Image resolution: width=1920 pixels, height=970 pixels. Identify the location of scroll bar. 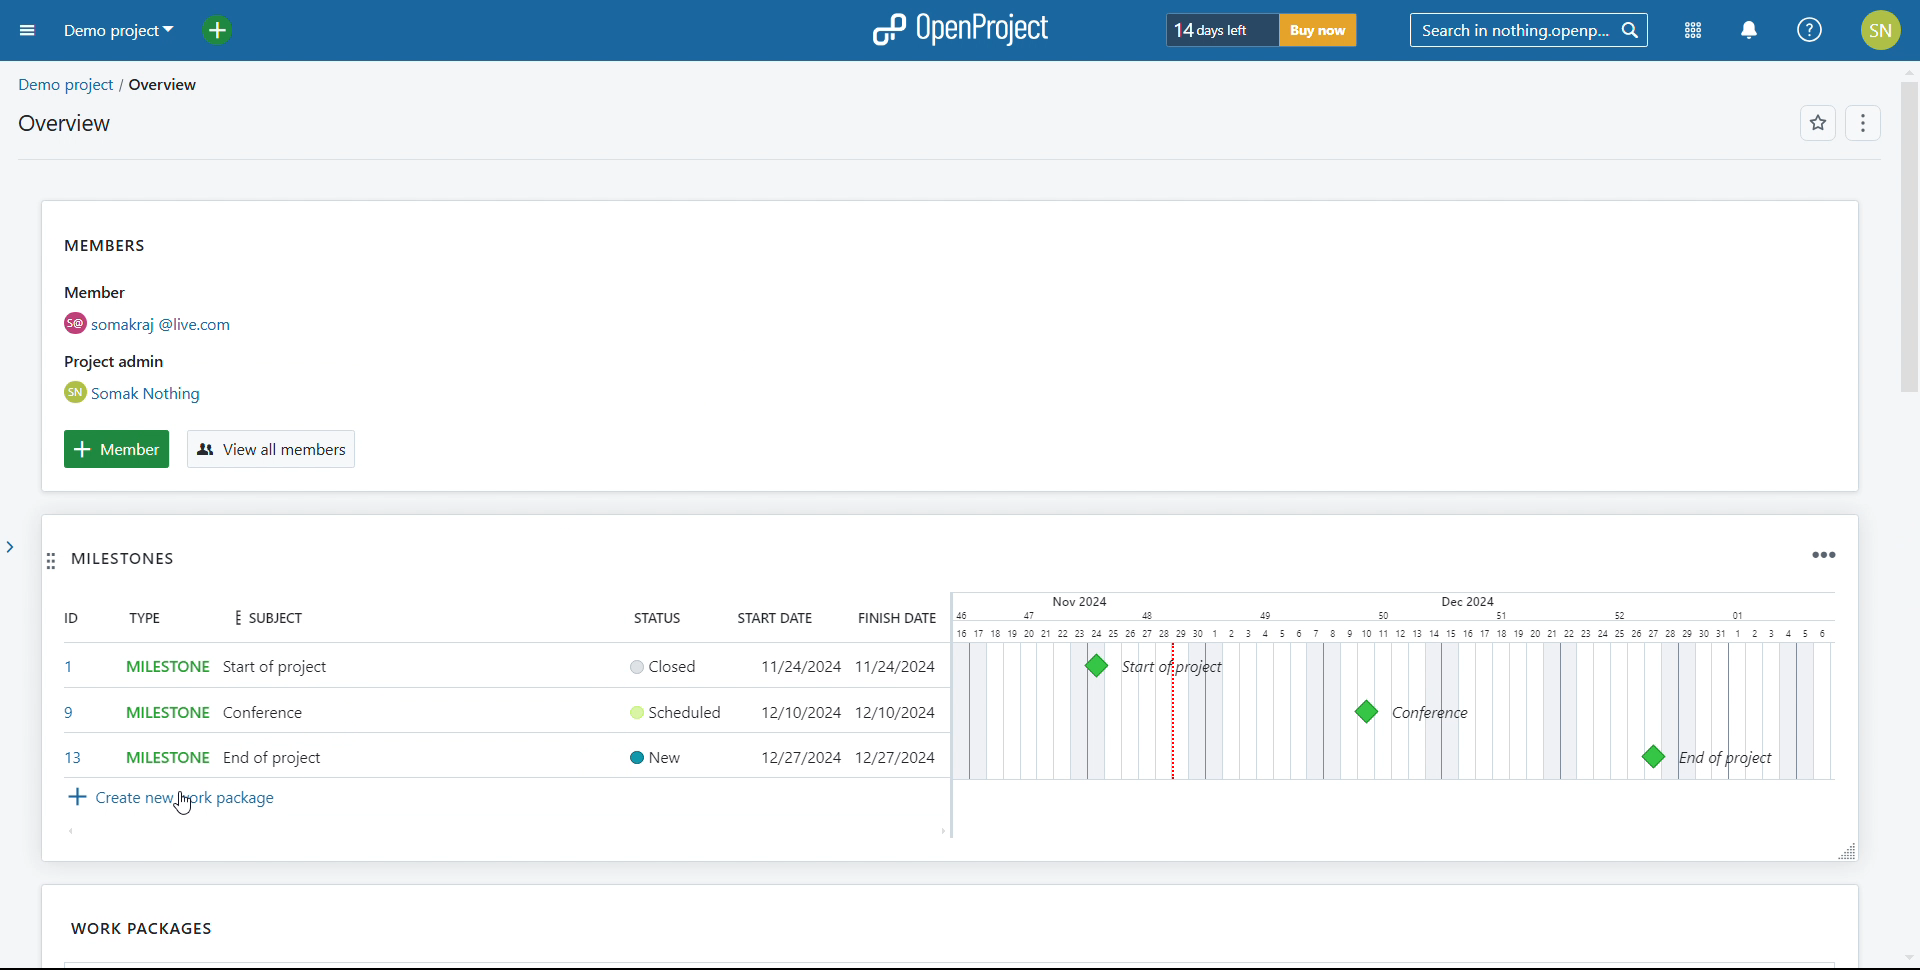
(1905, 264).